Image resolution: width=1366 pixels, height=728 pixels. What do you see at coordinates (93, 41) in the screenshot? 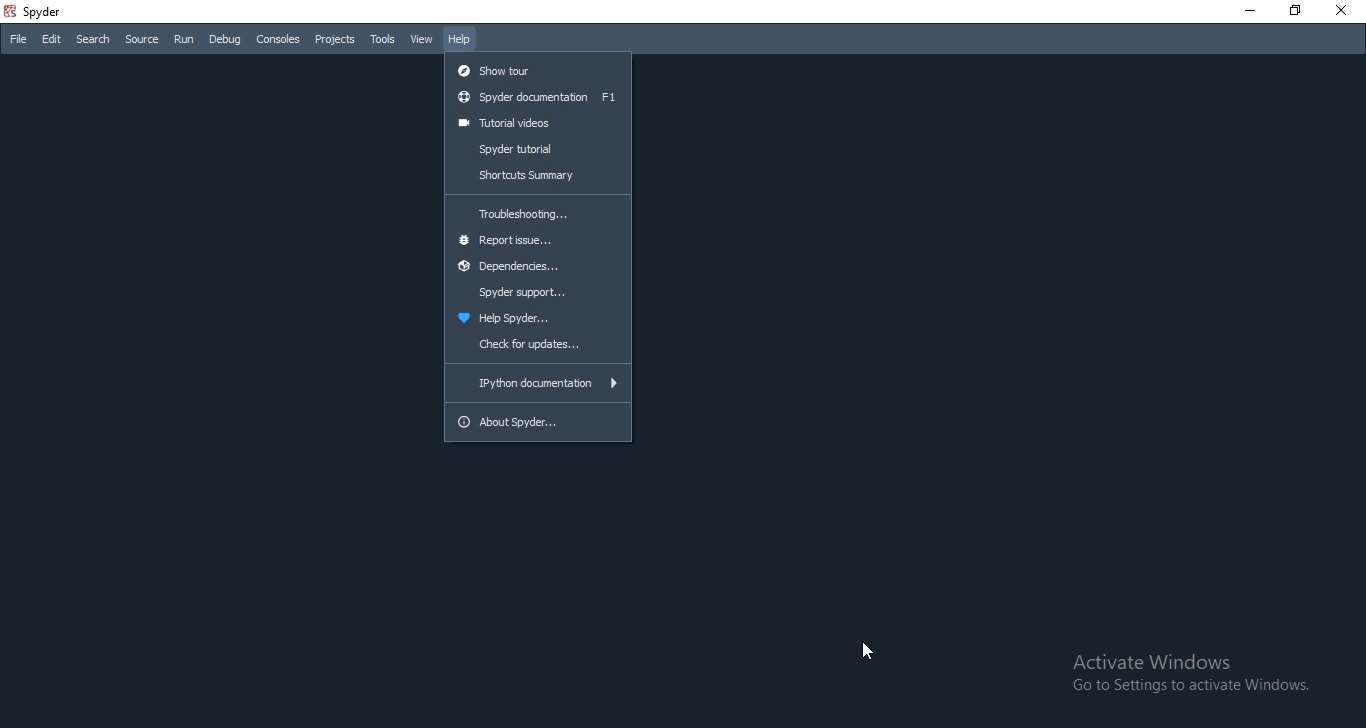
I see `Search` at bounding box center [93, 41].